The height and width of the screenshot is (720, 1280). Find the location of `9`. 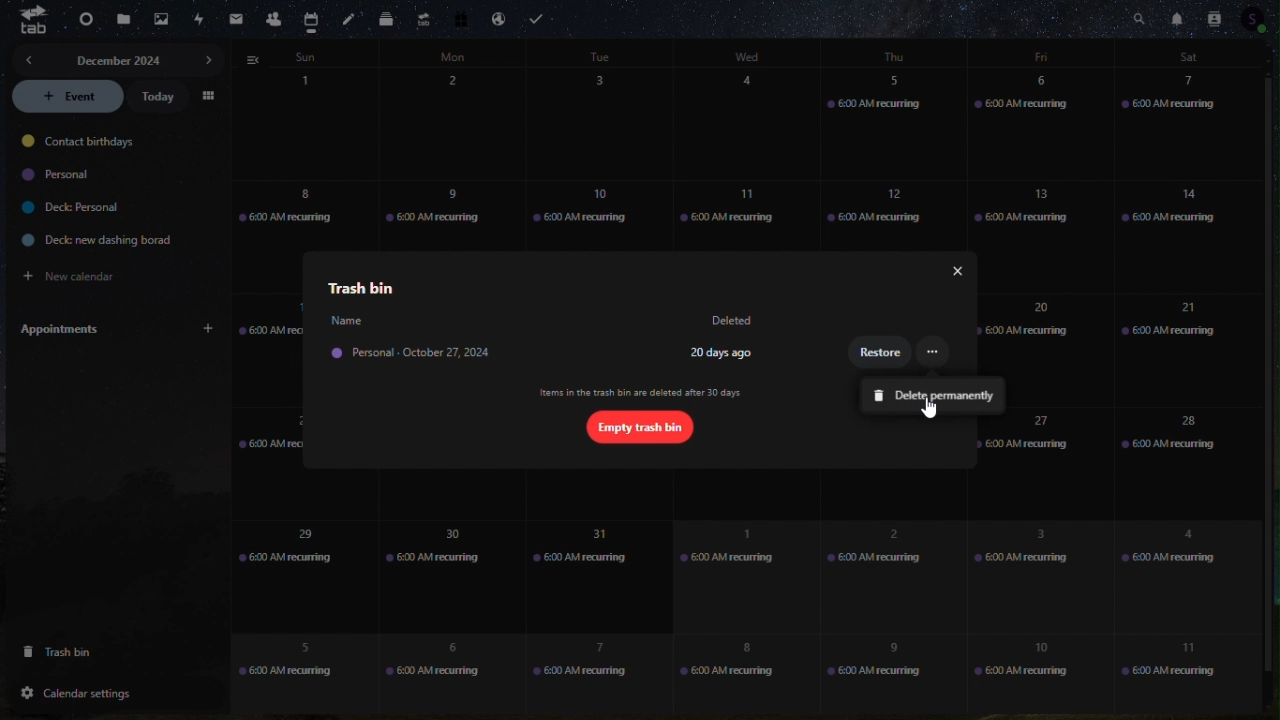

9 is located at coordinates (447, 211).